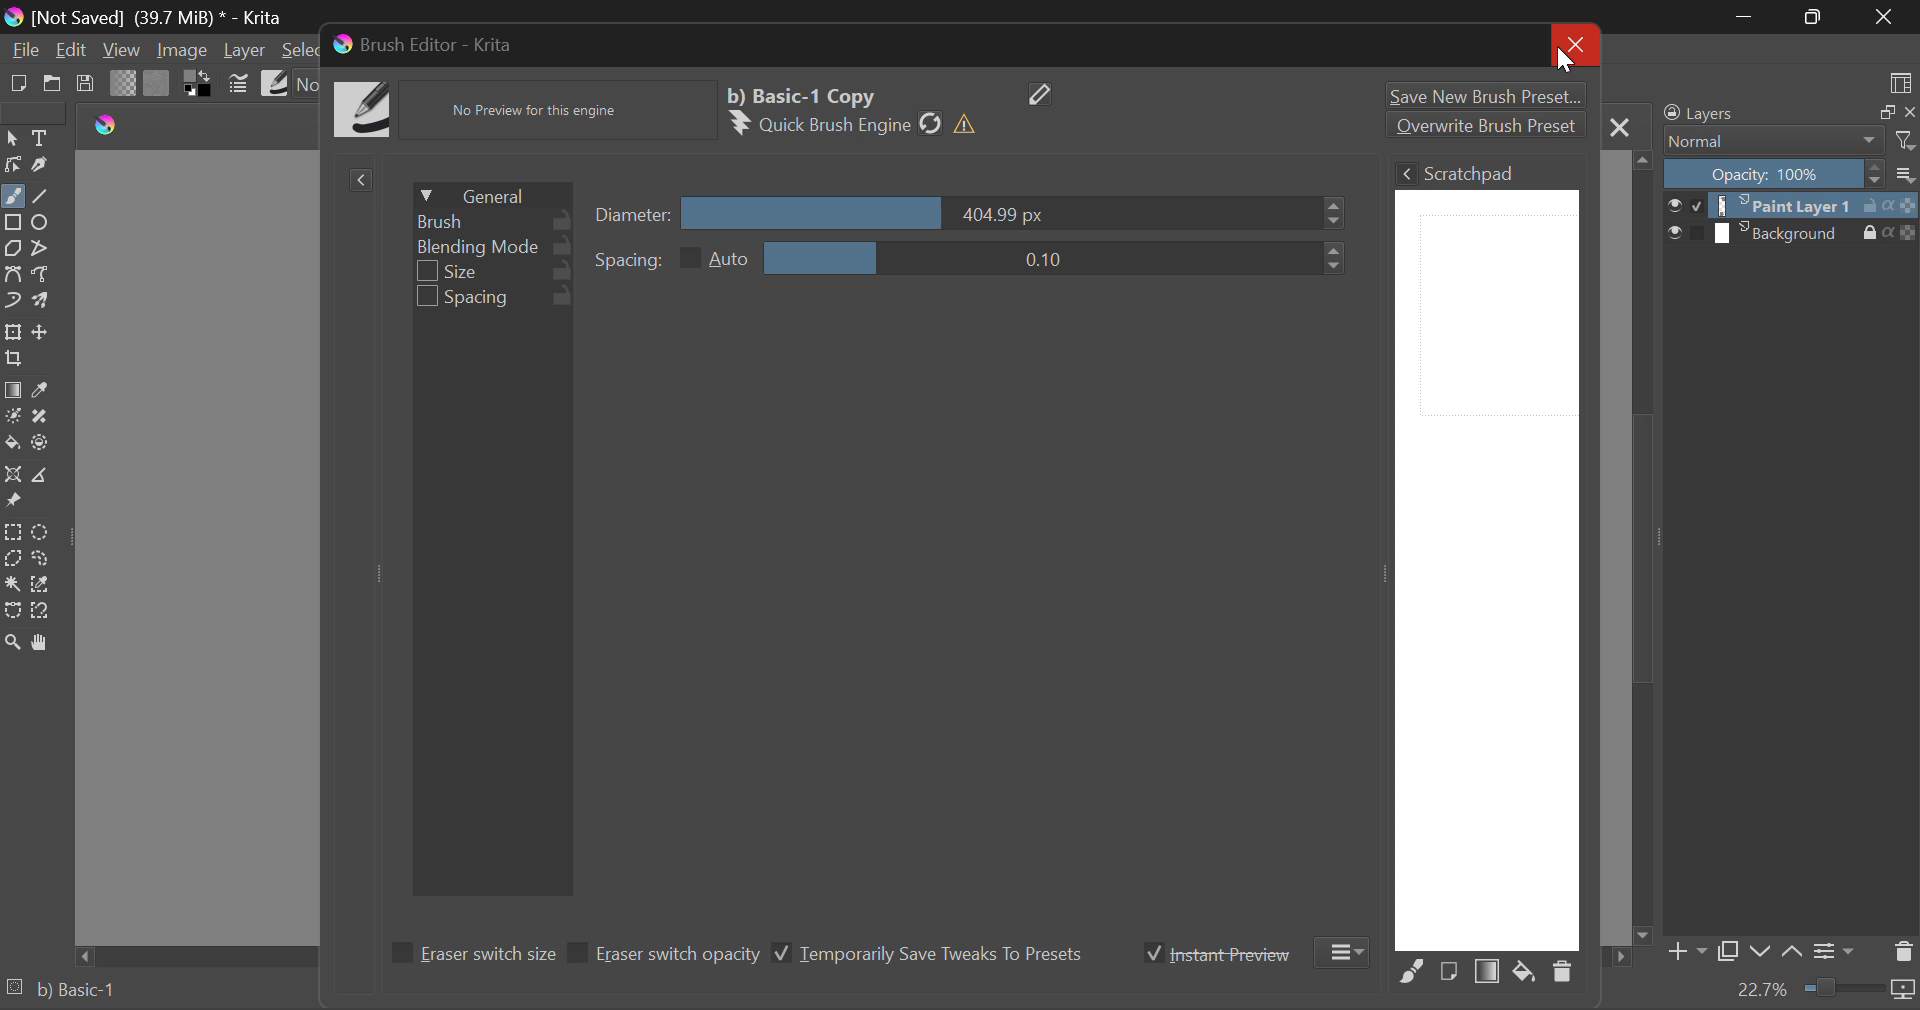  What do you see at coordinates (143, 17) in the screenshot?
I see `(Not Saved) (39,7 MB)* -Krita` at bounding box center [143, 17].